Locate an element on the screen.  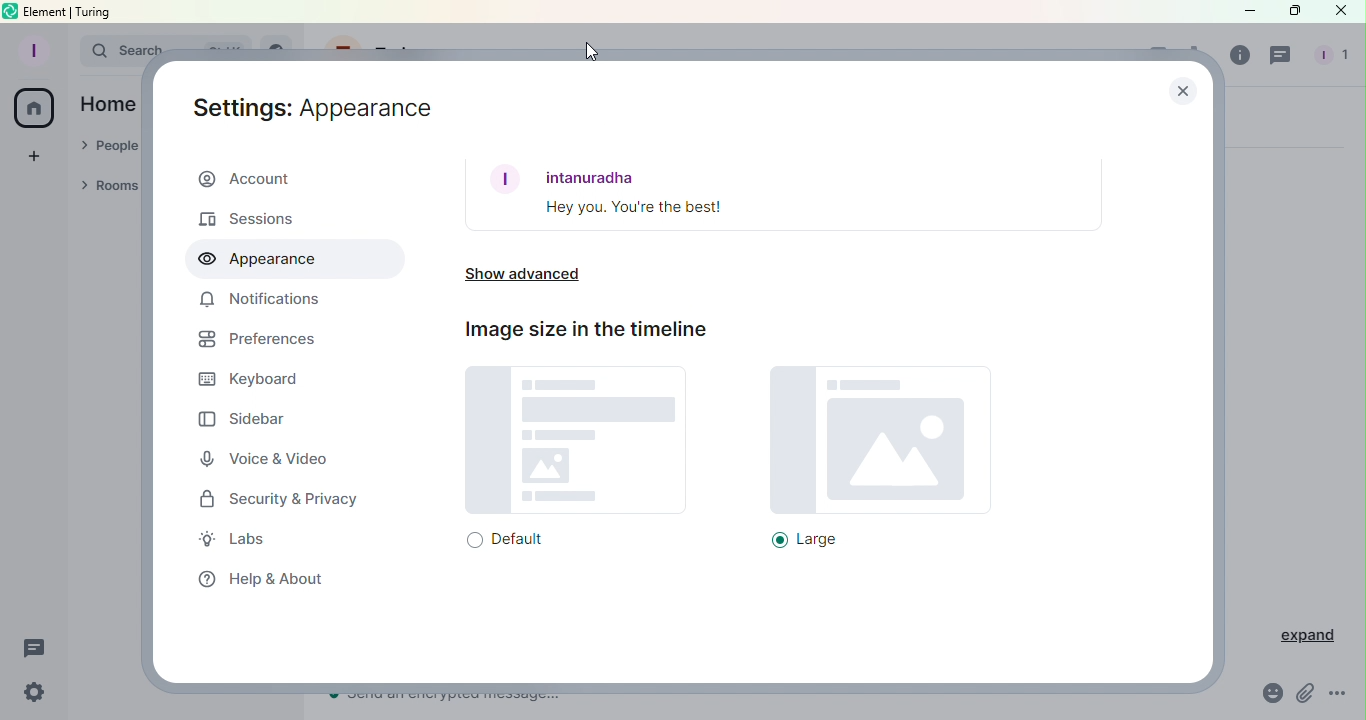
Search is located at coordinates (108, 49).